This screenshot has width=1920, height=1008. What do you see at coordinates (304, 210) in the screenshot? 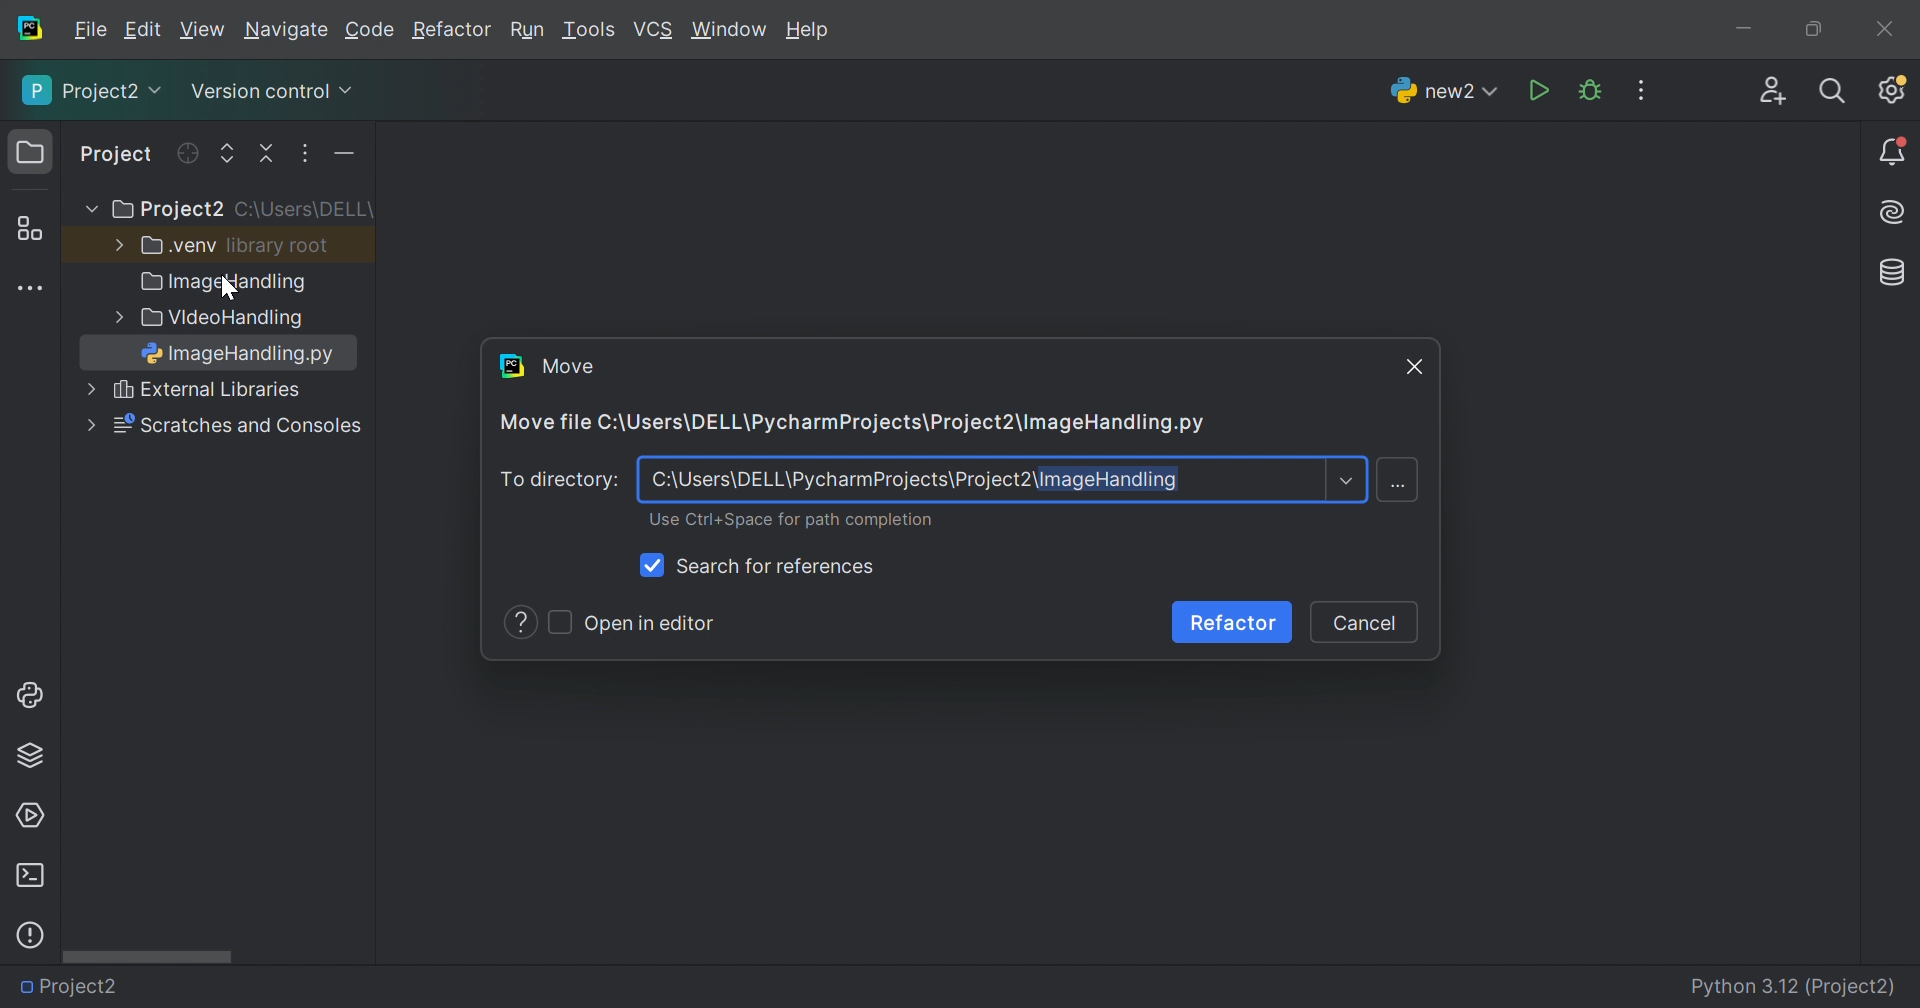
I see `C:\Users\DELL\` at bounding box center [304, 210].